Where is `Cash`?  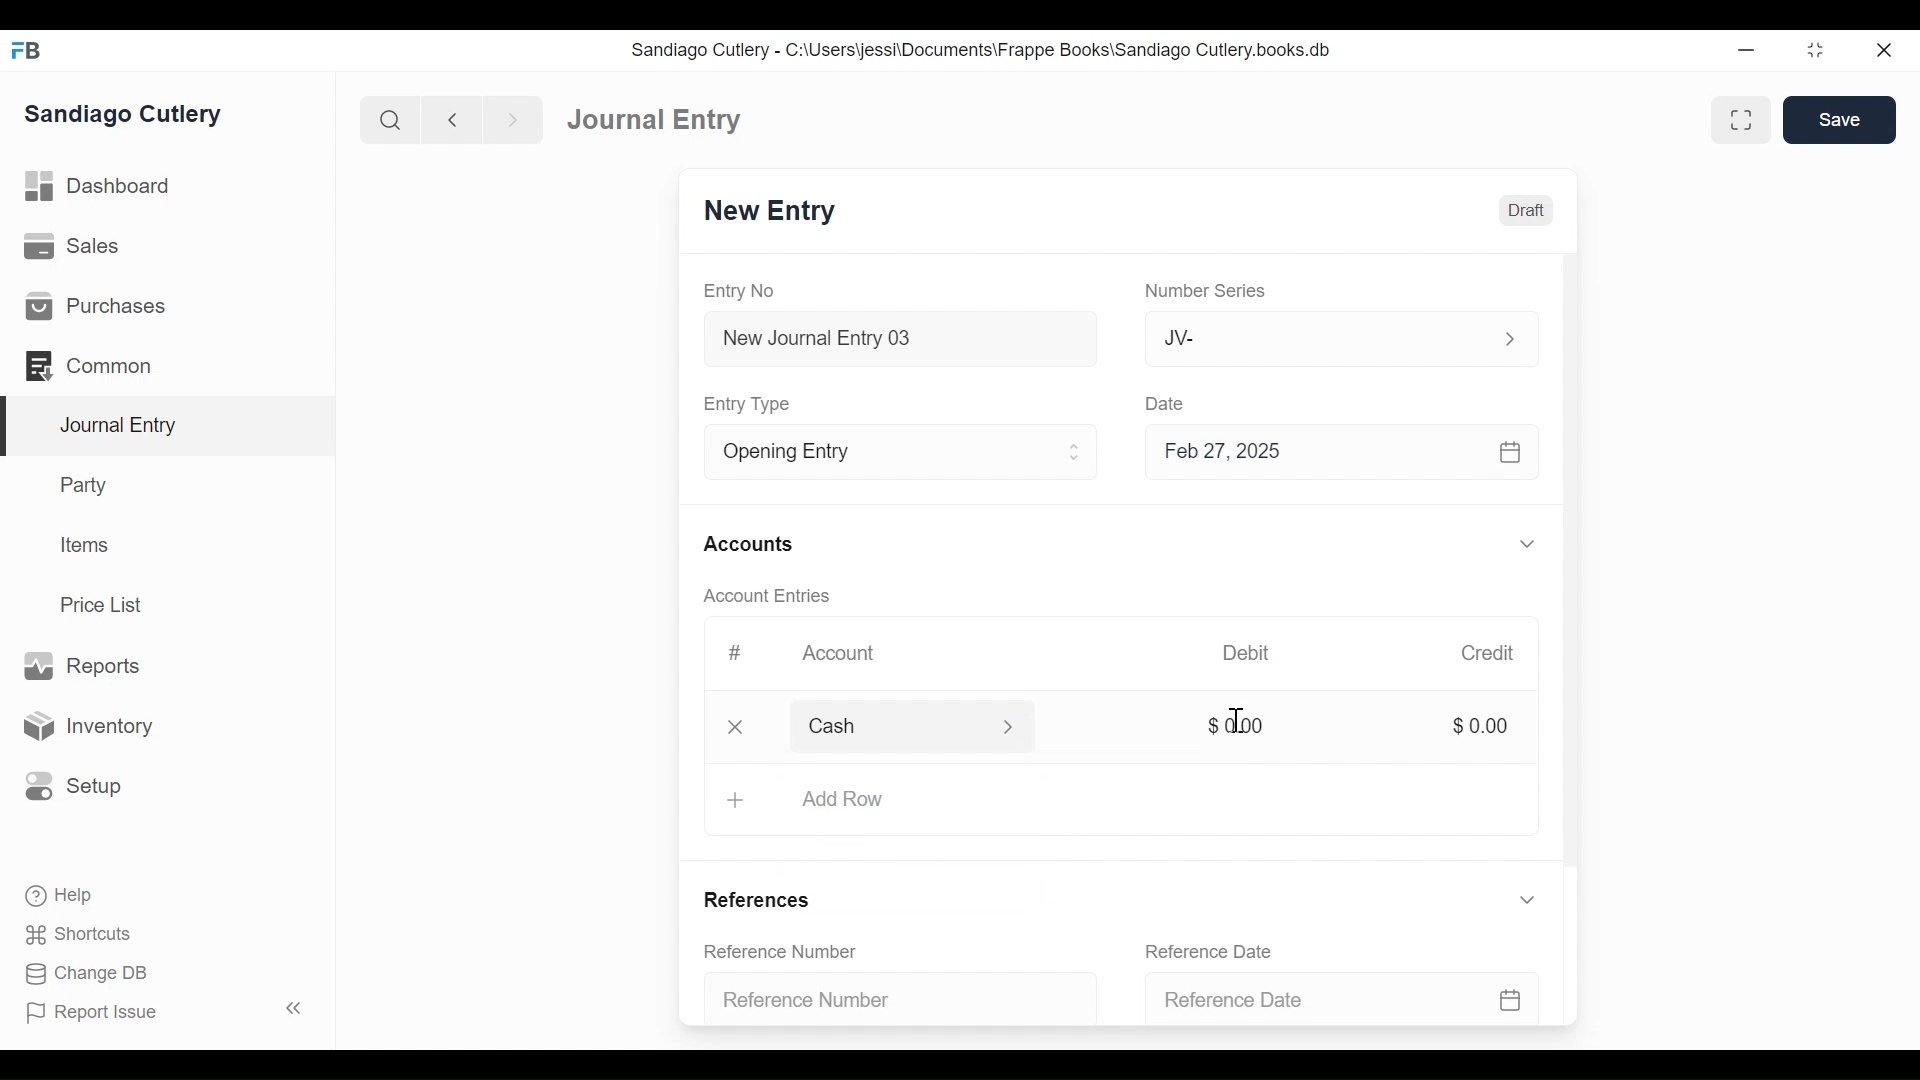
Cash is located at coordinates (888, 725).